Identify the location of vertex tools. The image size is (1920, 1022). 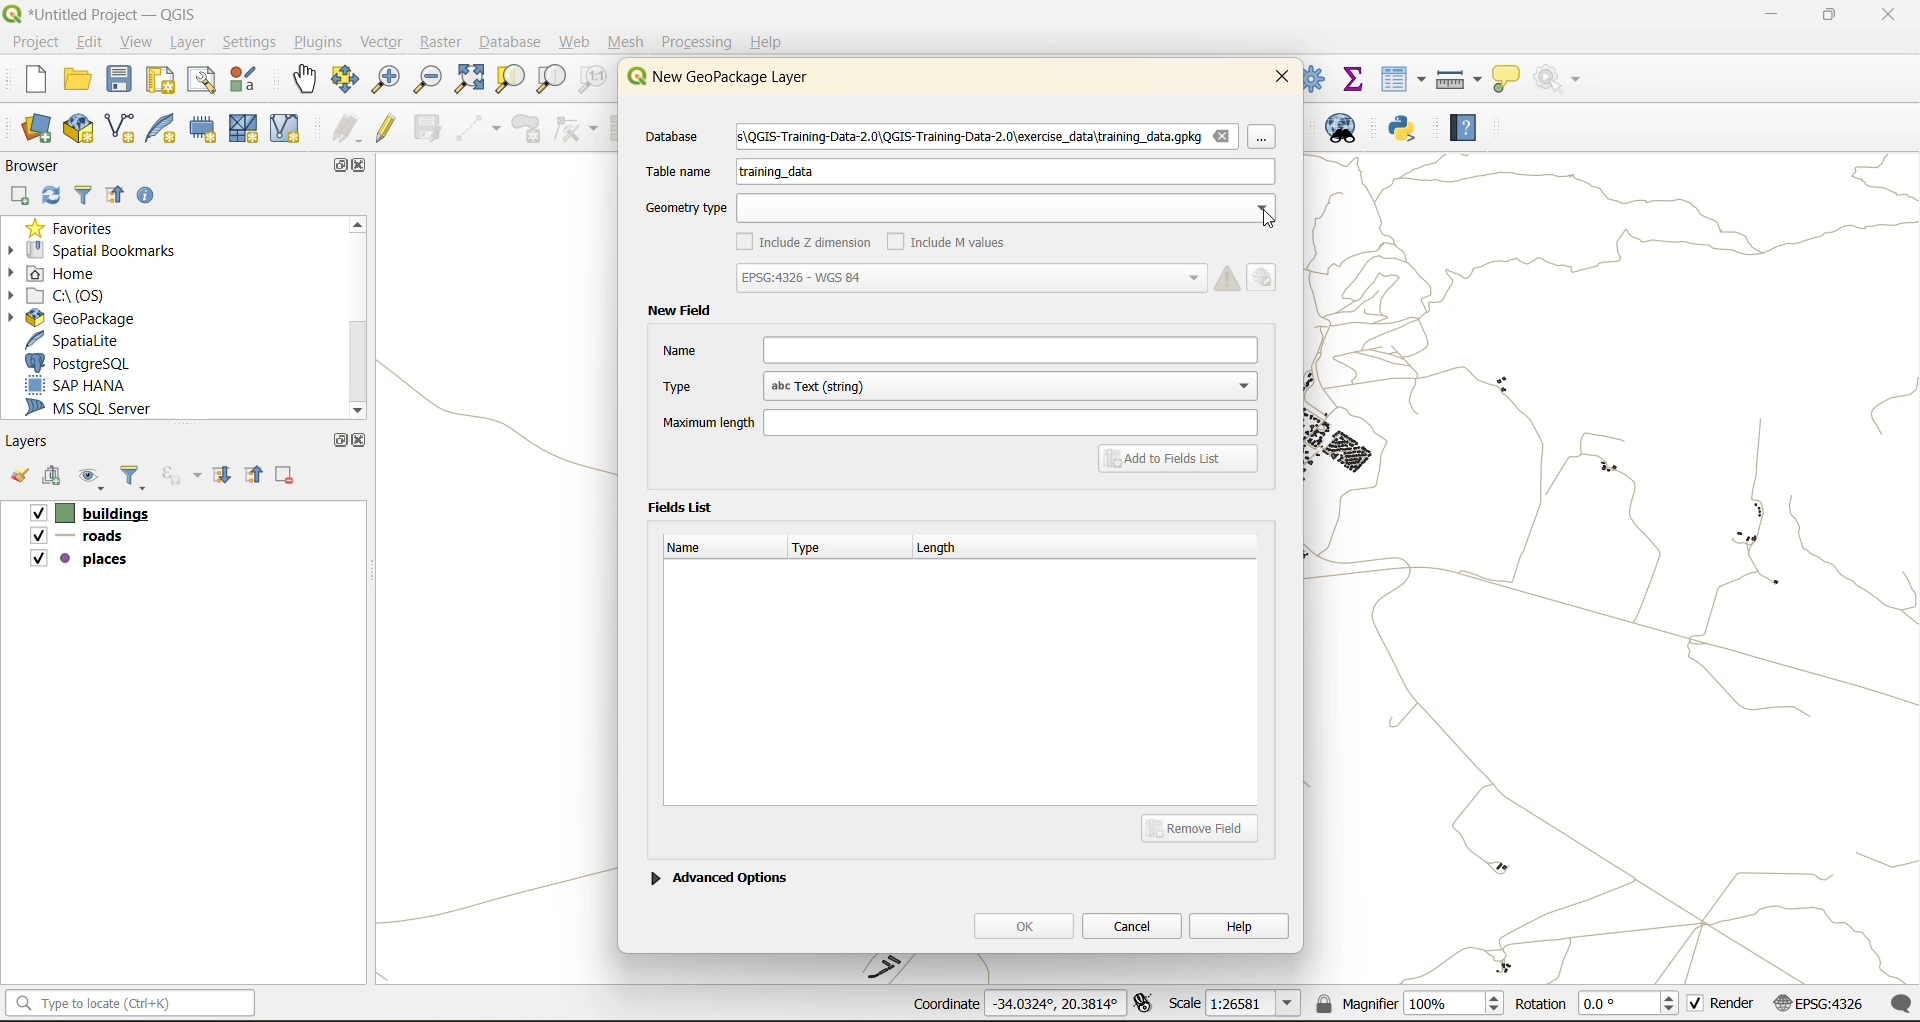
(576, 129).